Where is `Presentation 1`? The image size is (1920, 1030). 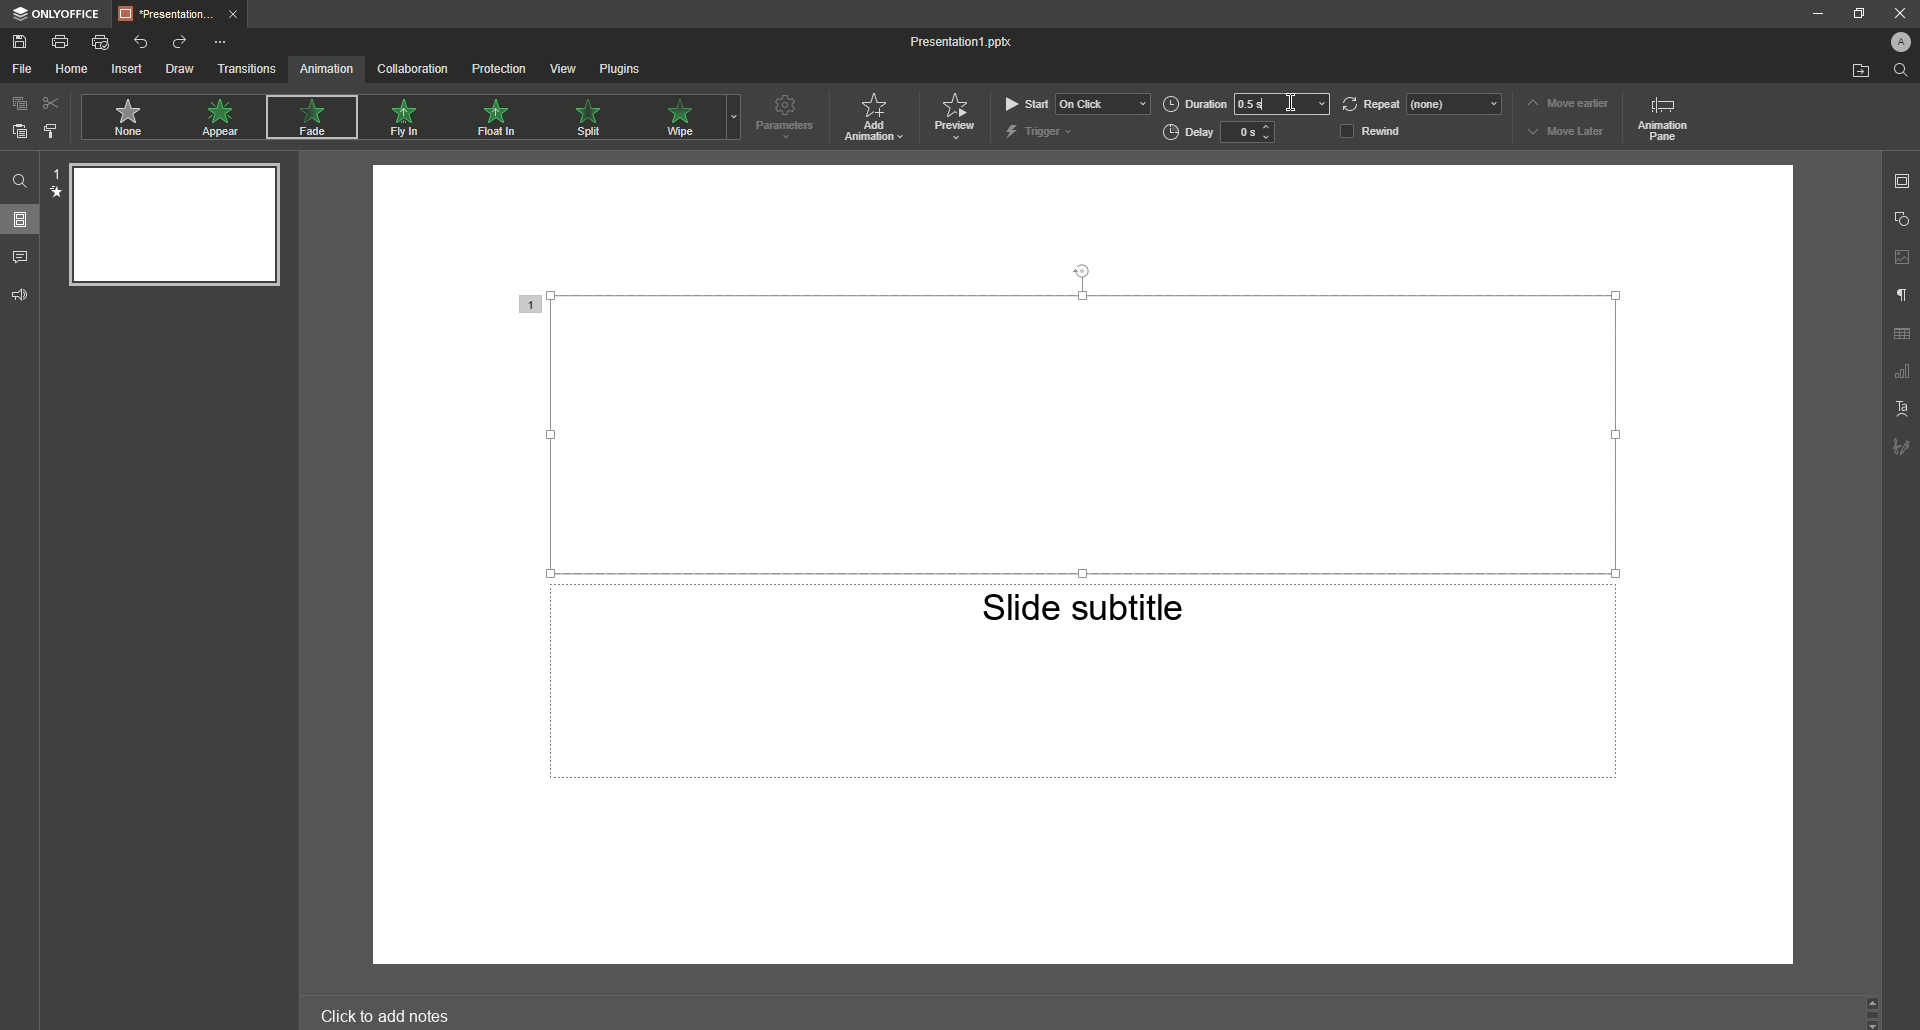 Presentation 1 is located at coordinates (963, 43).